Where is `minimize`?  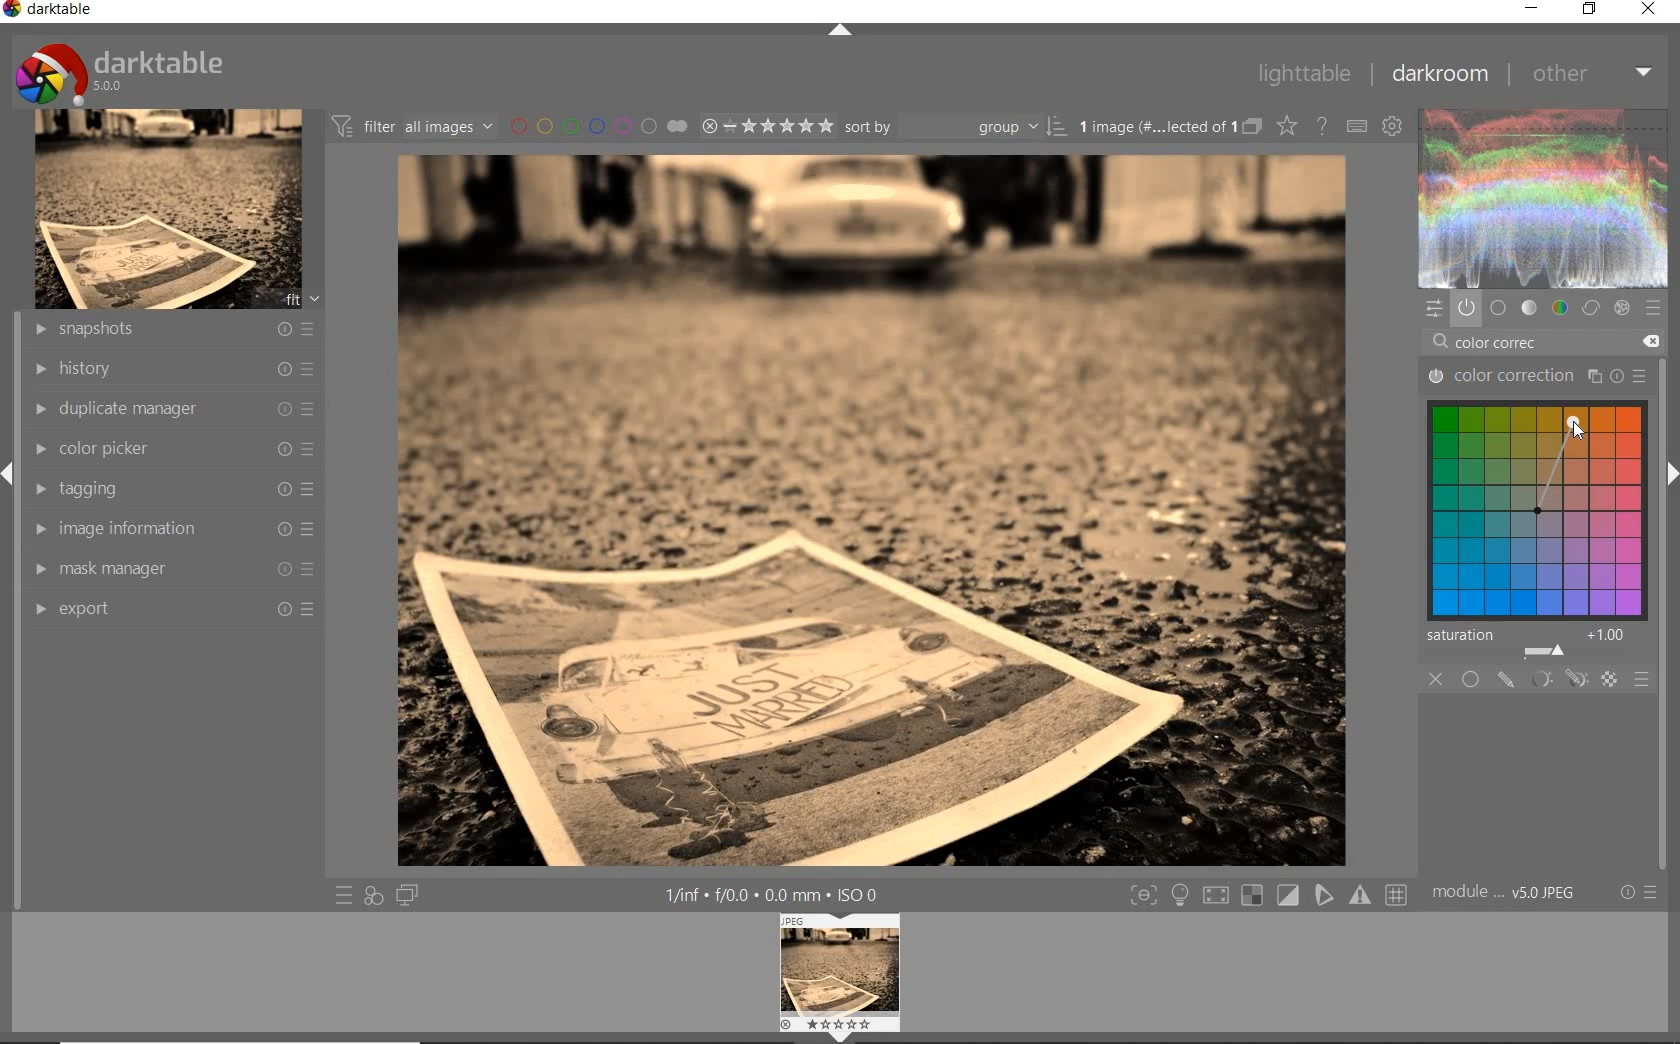 minimize is located at coordinates (1532, 7).